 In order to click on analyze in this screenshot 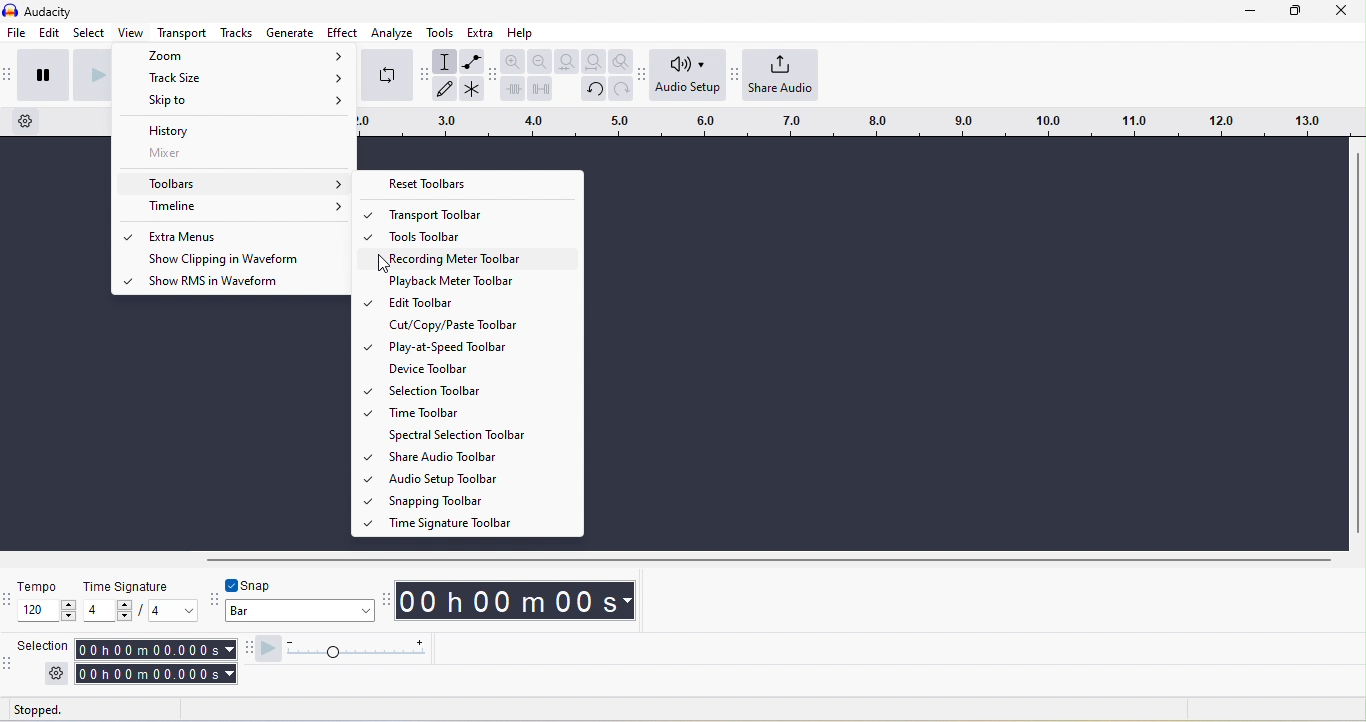, I will do `click(392, 33)`.